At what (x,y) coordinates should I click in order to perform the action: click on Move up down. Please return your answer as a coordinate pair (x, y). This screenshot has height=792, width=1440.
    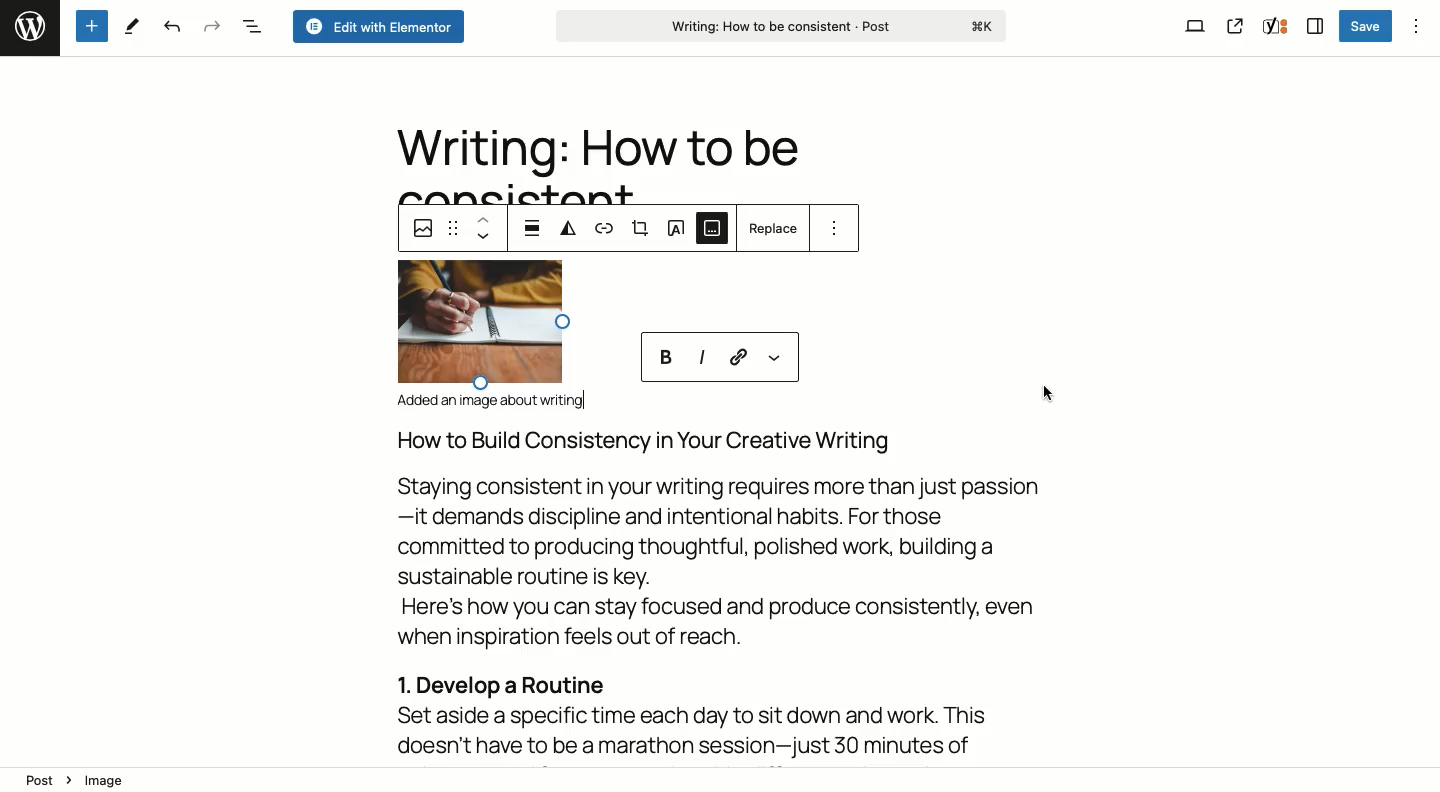
    Looking at the image, I should click on (485, 229).